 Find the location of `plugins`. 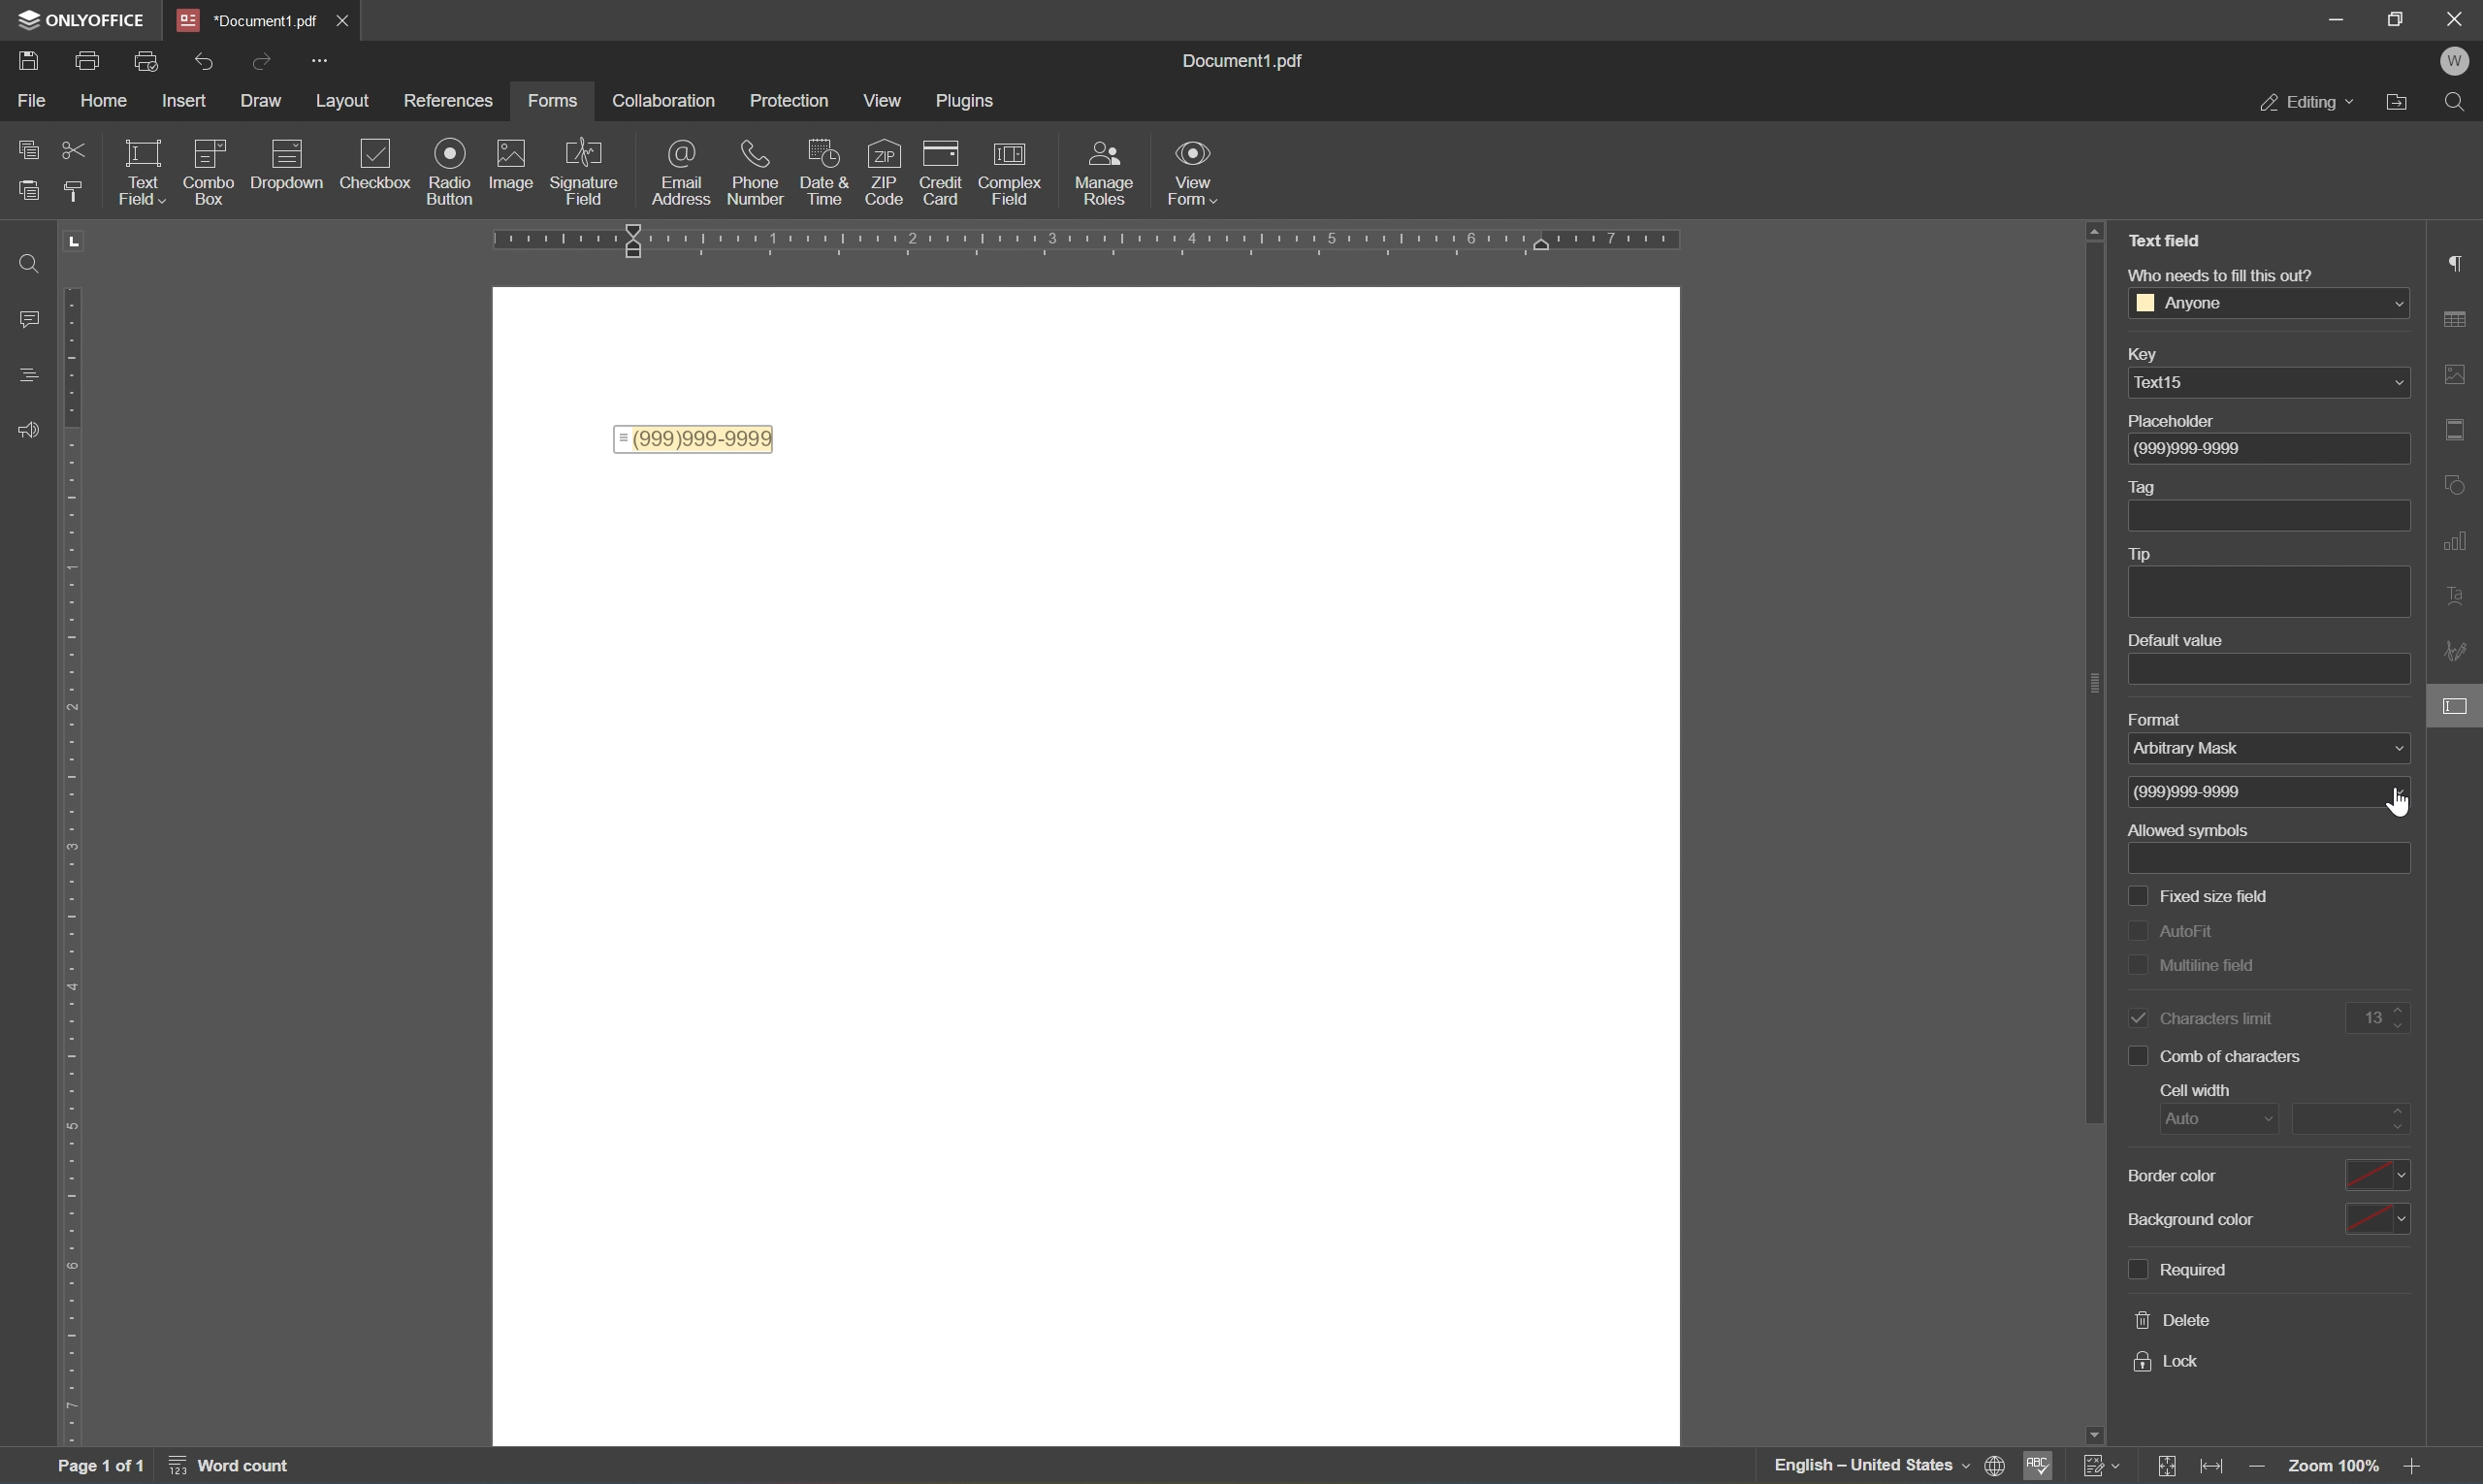

plugins is located at coordinates (965, 100).